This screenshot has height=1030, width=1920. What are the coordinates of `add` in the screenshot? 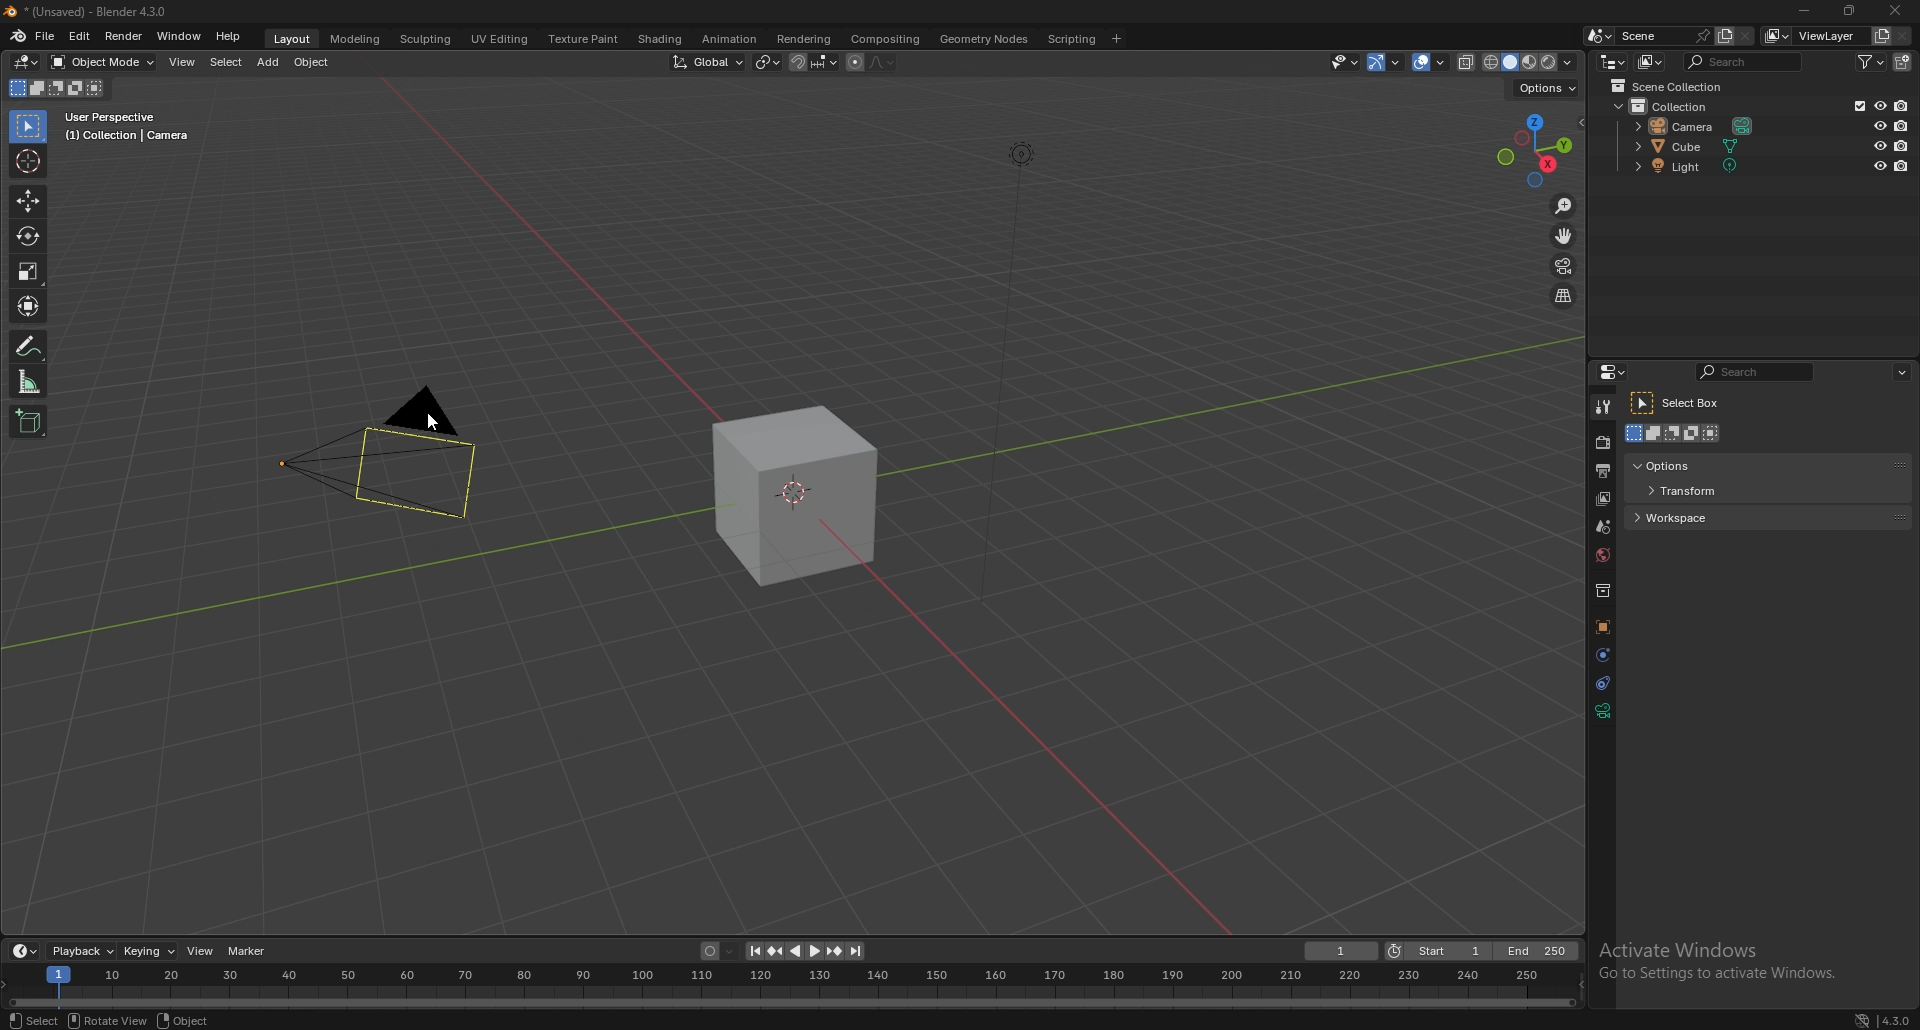 It's located at (268, 64).